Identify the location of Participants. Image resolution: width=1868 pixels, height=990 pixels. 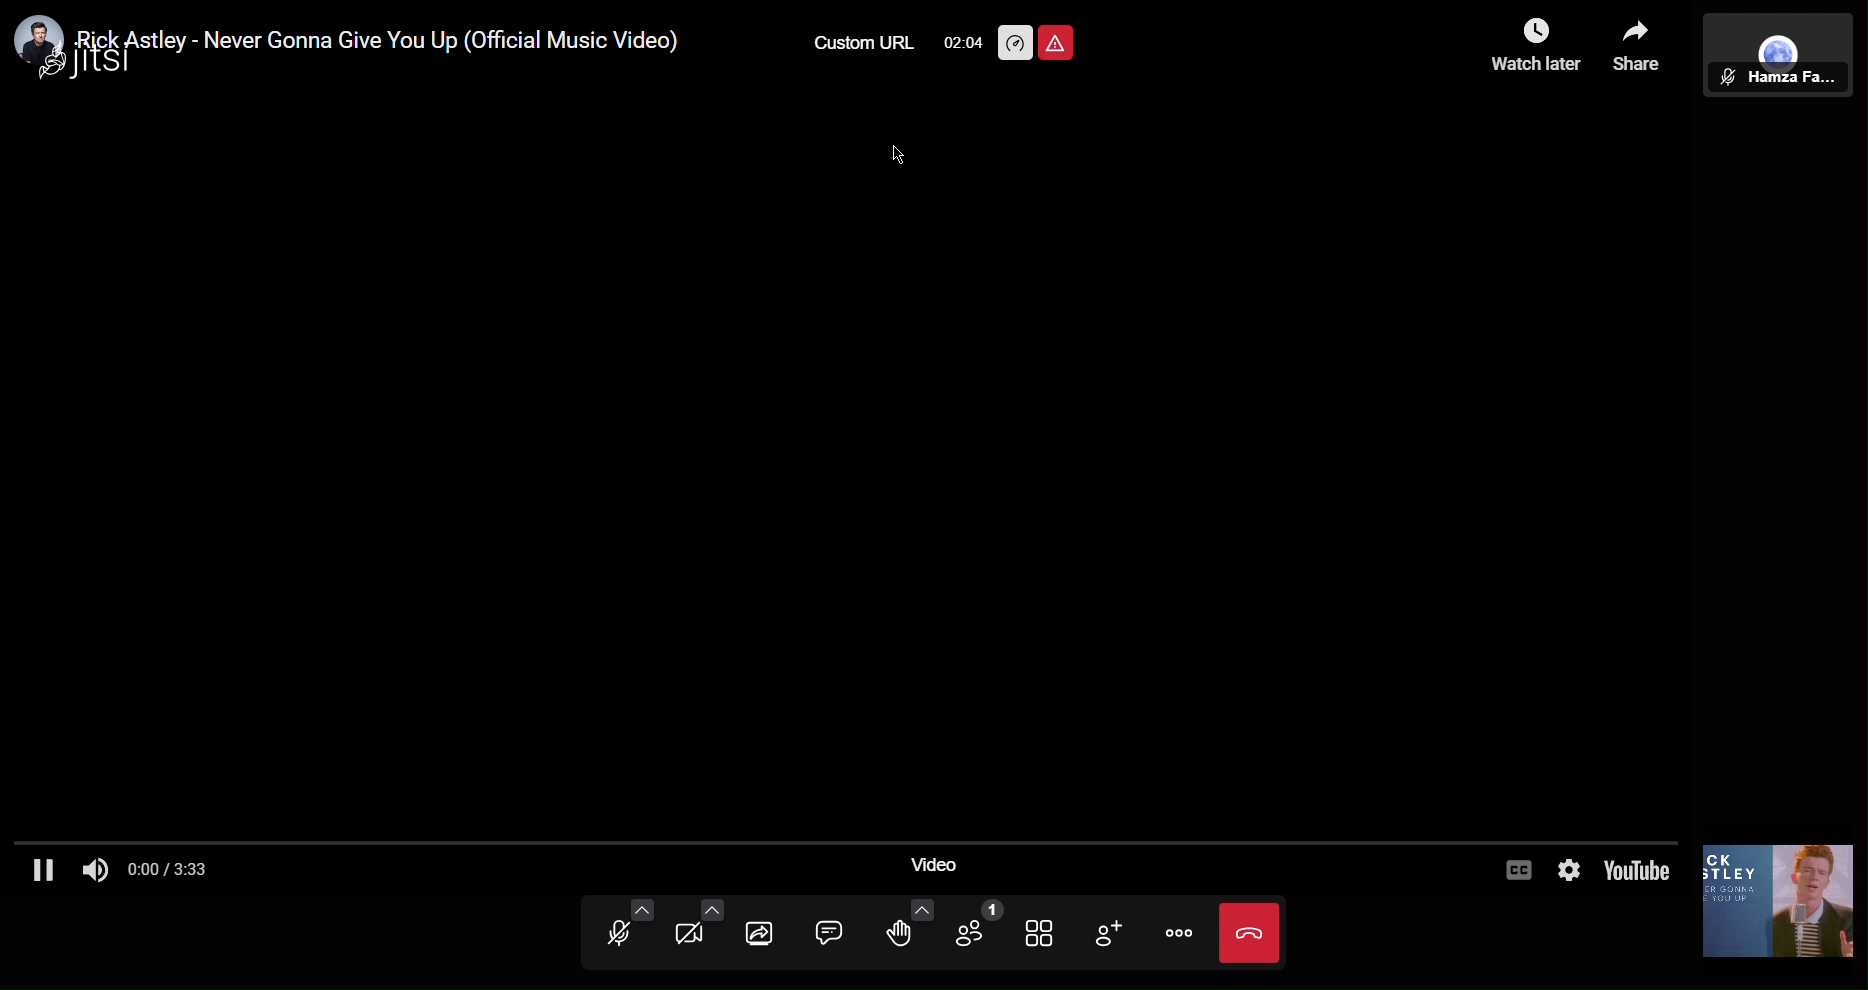
(973, 934).